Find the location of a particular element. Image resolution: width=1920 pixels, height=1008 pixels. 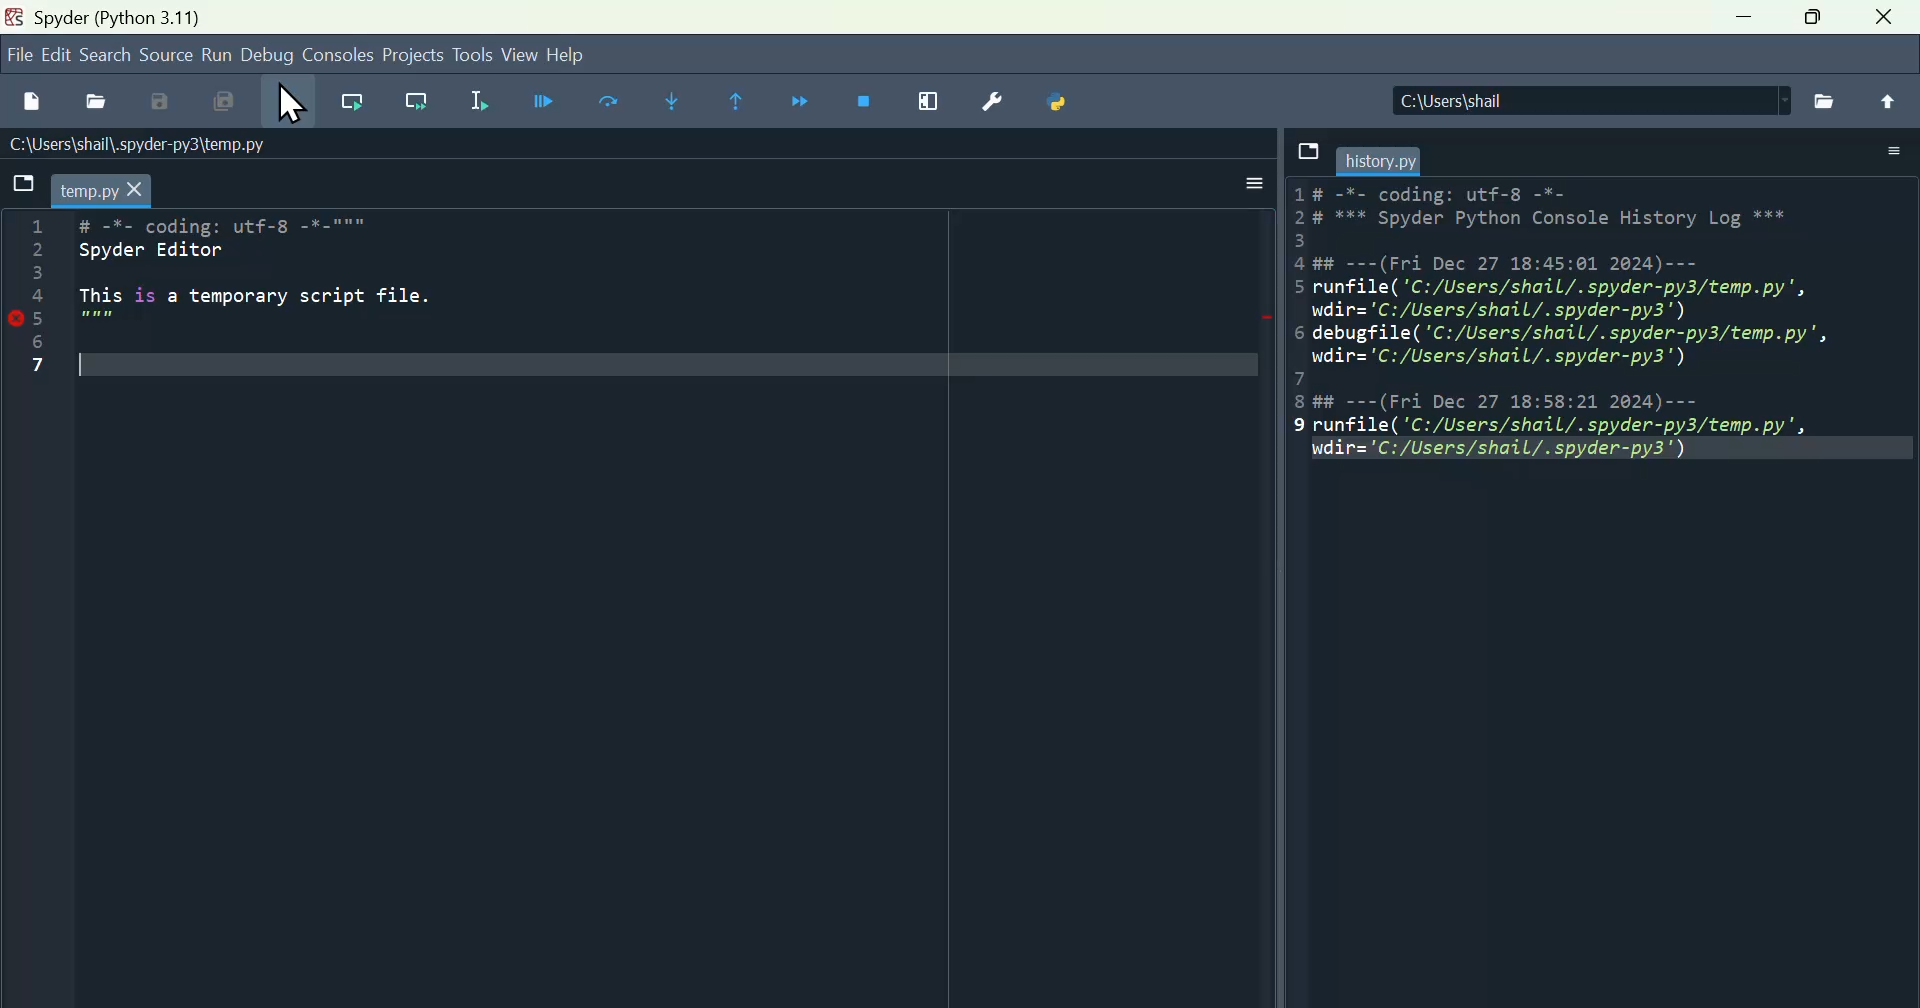

search is located at coordinates (103, 56).